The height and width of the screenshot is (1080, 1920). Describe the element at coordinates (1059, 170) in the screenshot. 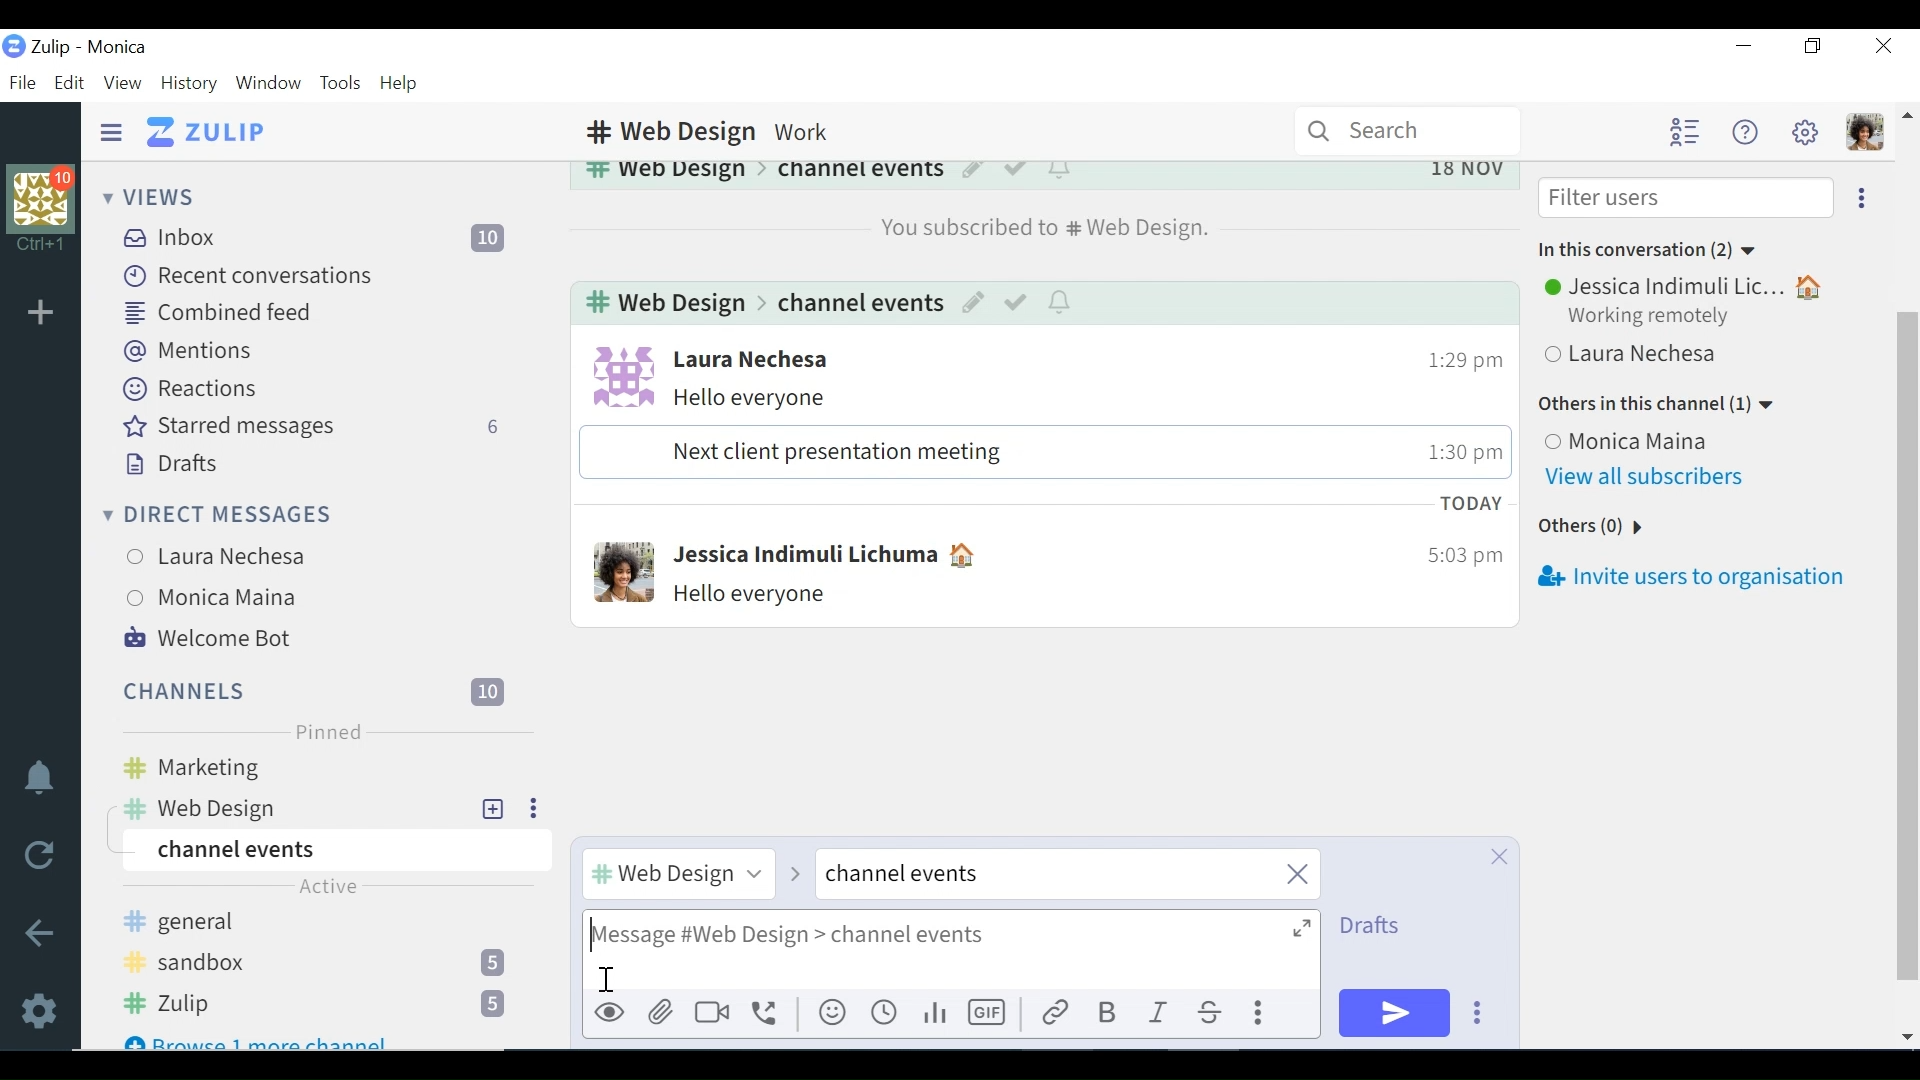

I see `notifications` at that location.